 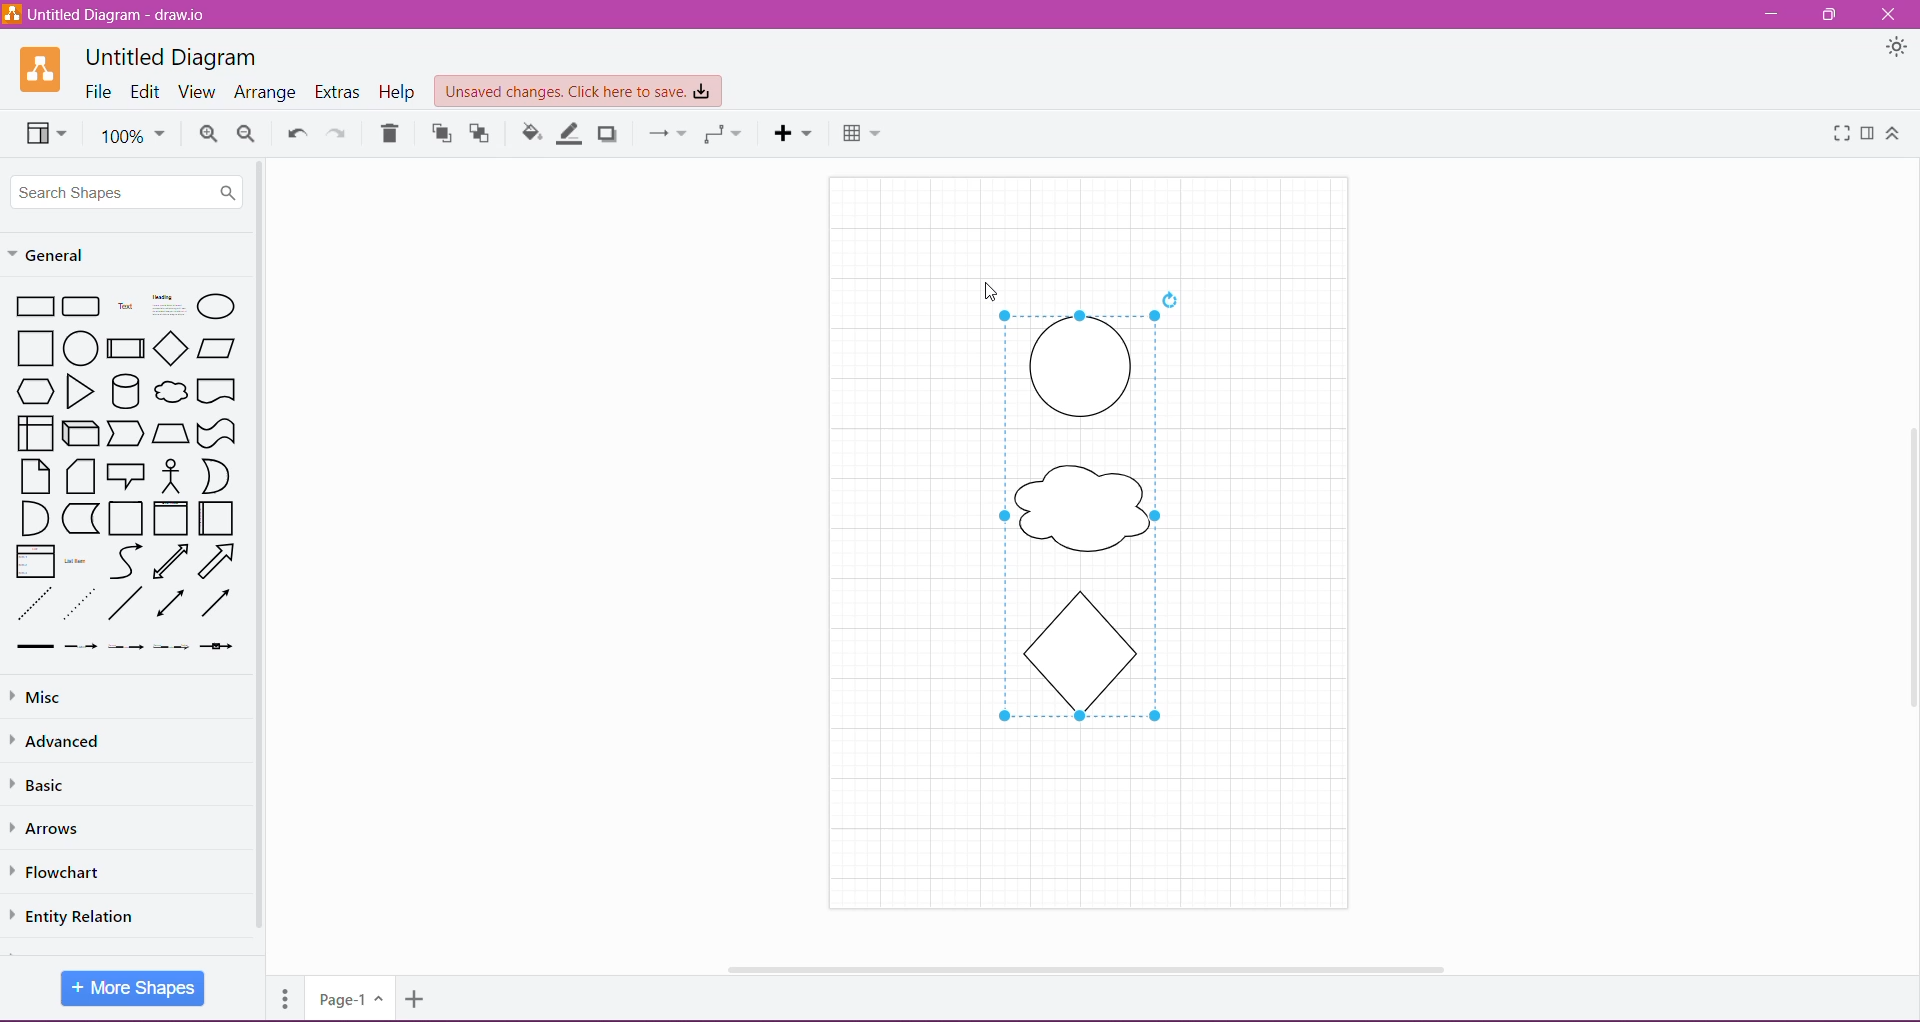 What do you see at coordinates (42, 69) in the screenshot?
I see `Application Logo` at bounding box center [42, 69].